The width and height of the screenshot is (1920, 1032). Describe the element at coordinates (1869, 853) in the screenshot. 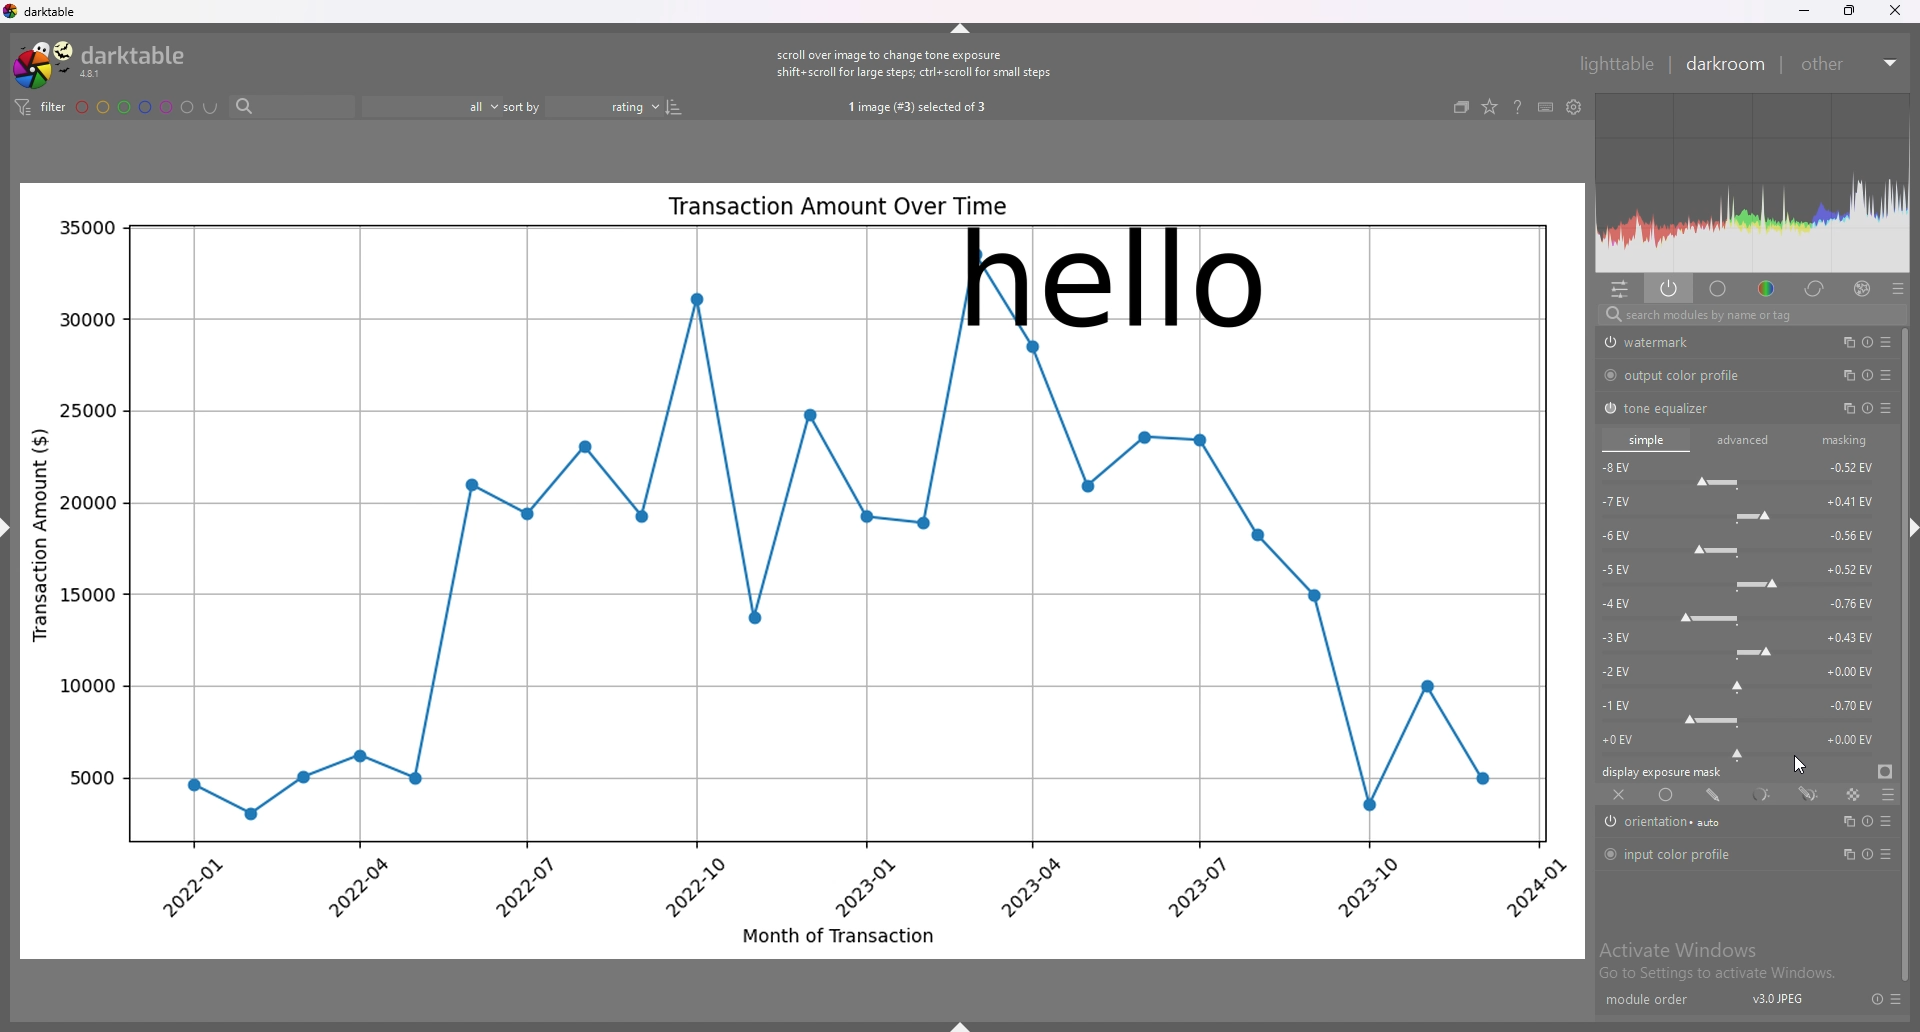

I see `multiple instance actions, reset and presets` at that location.